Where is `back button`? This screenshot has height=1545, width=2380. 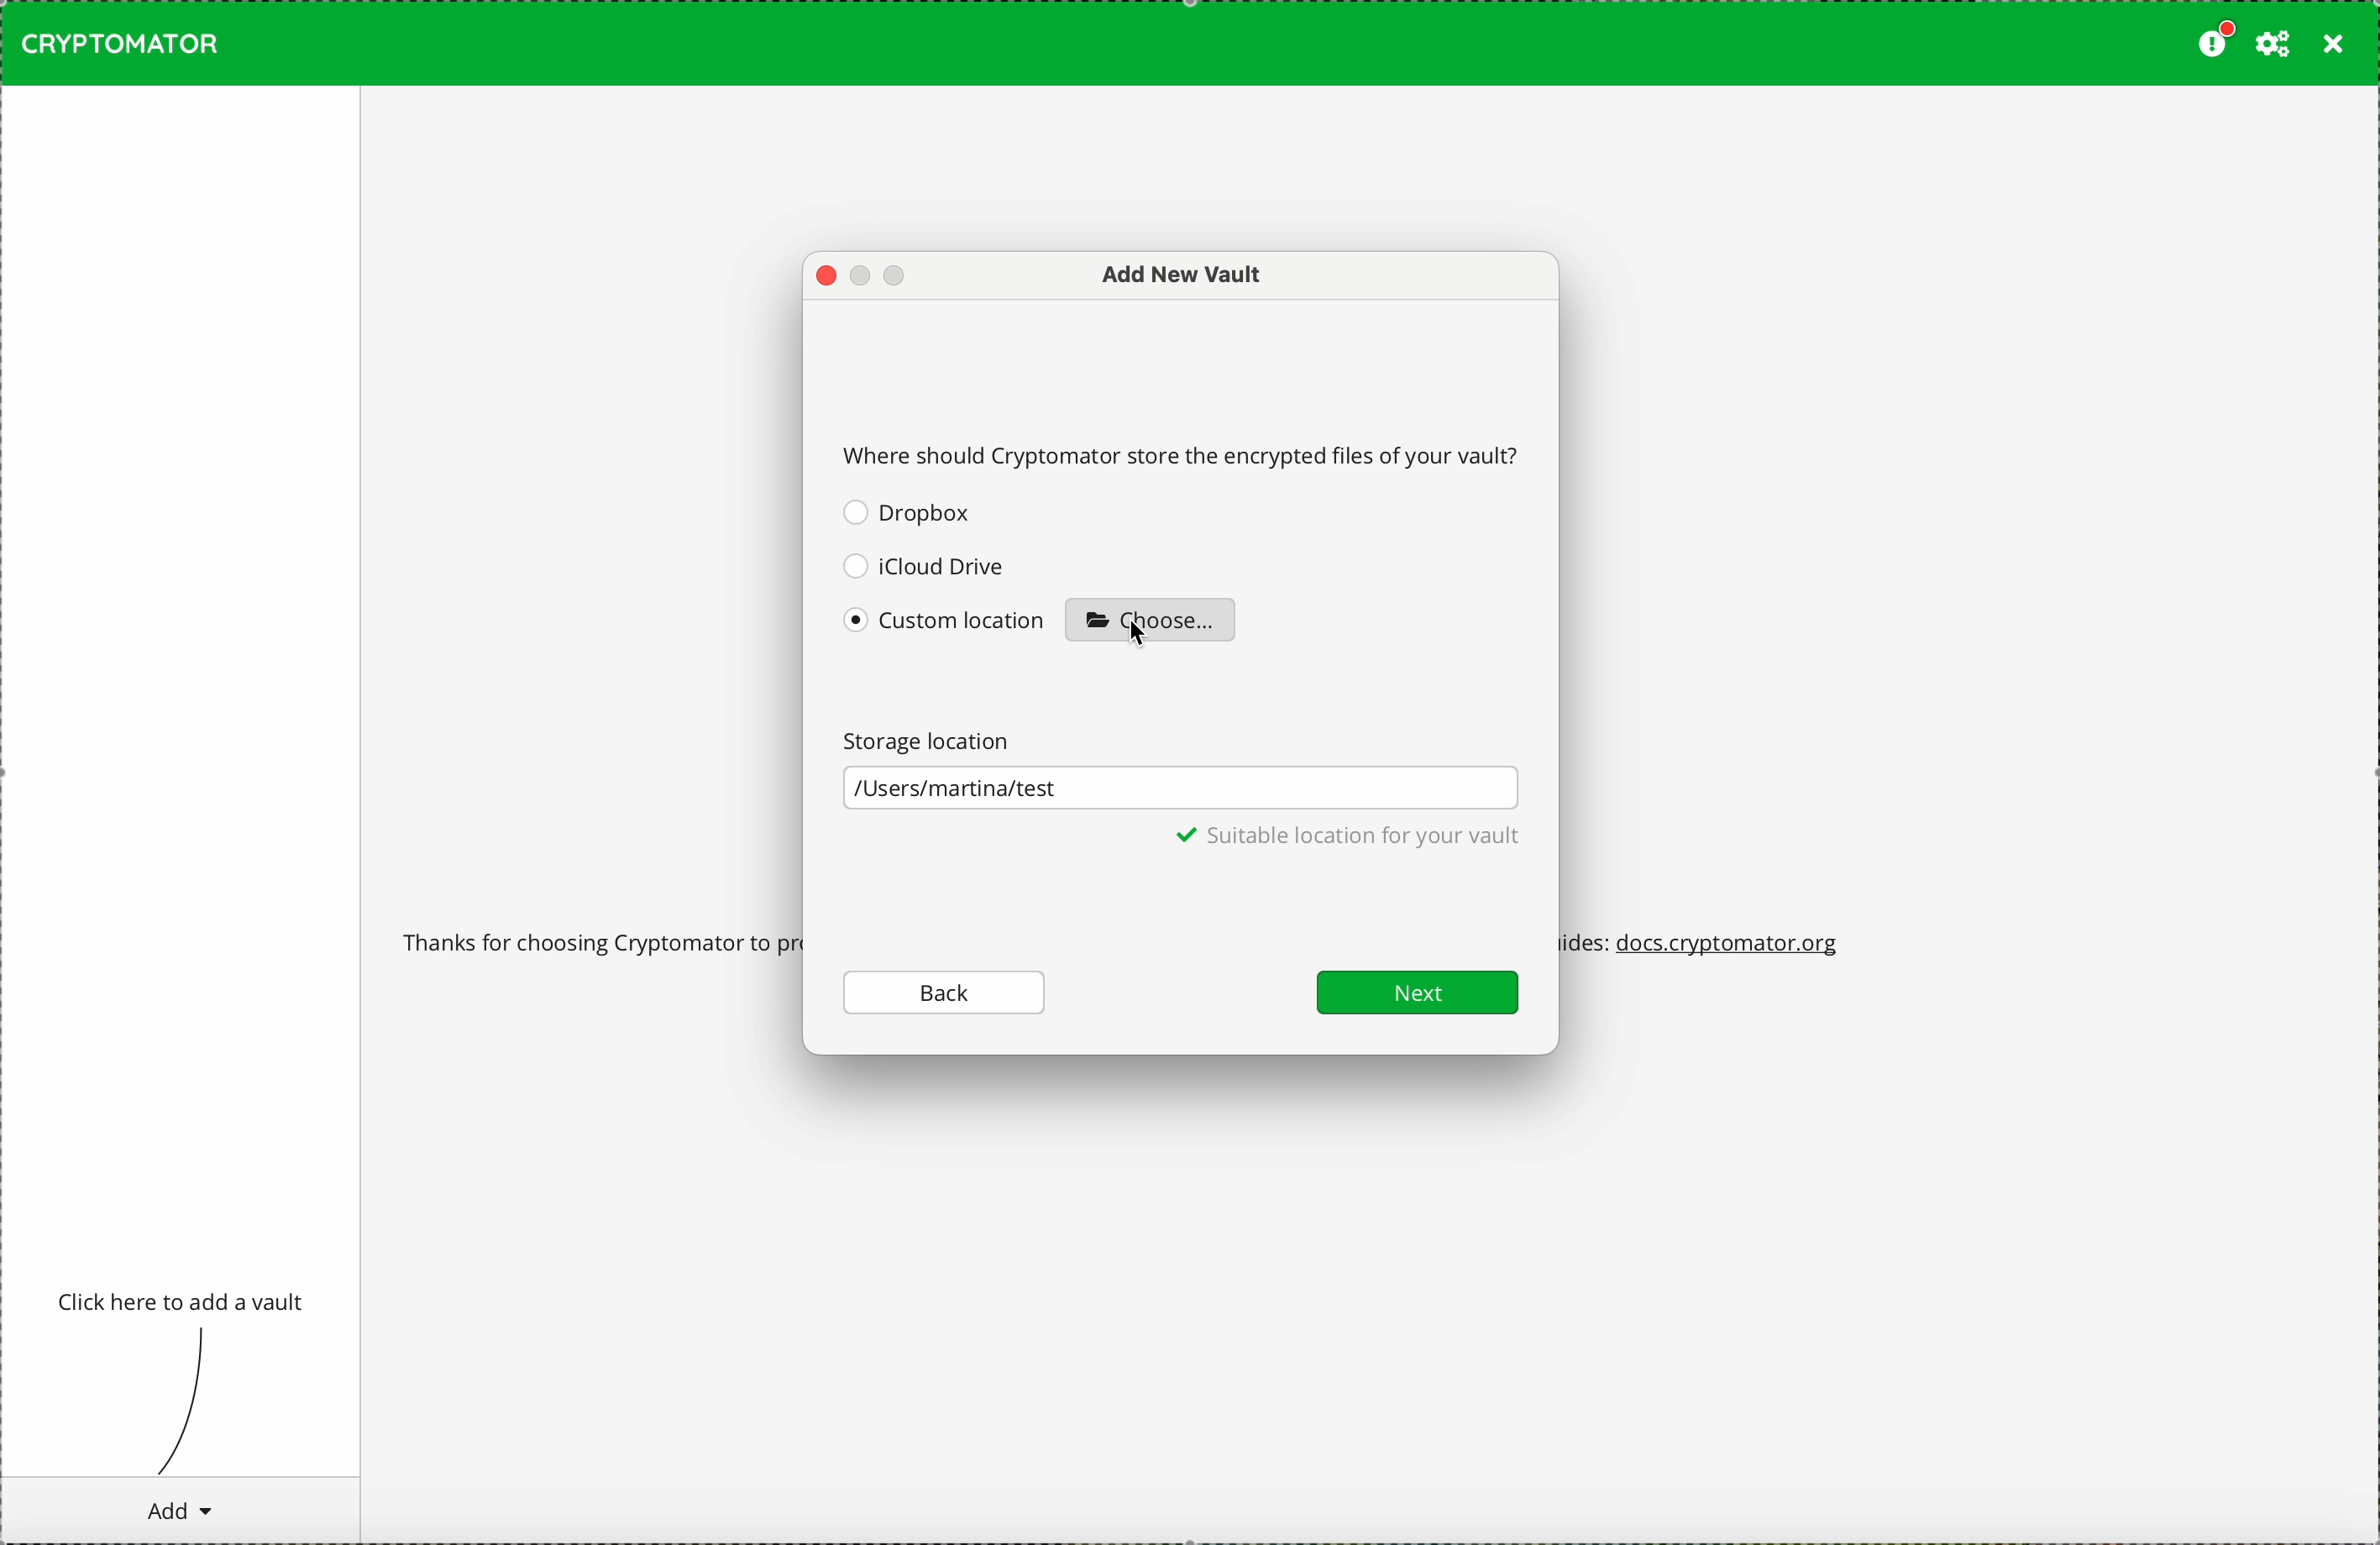 back button is located at coordinates (946, 991).